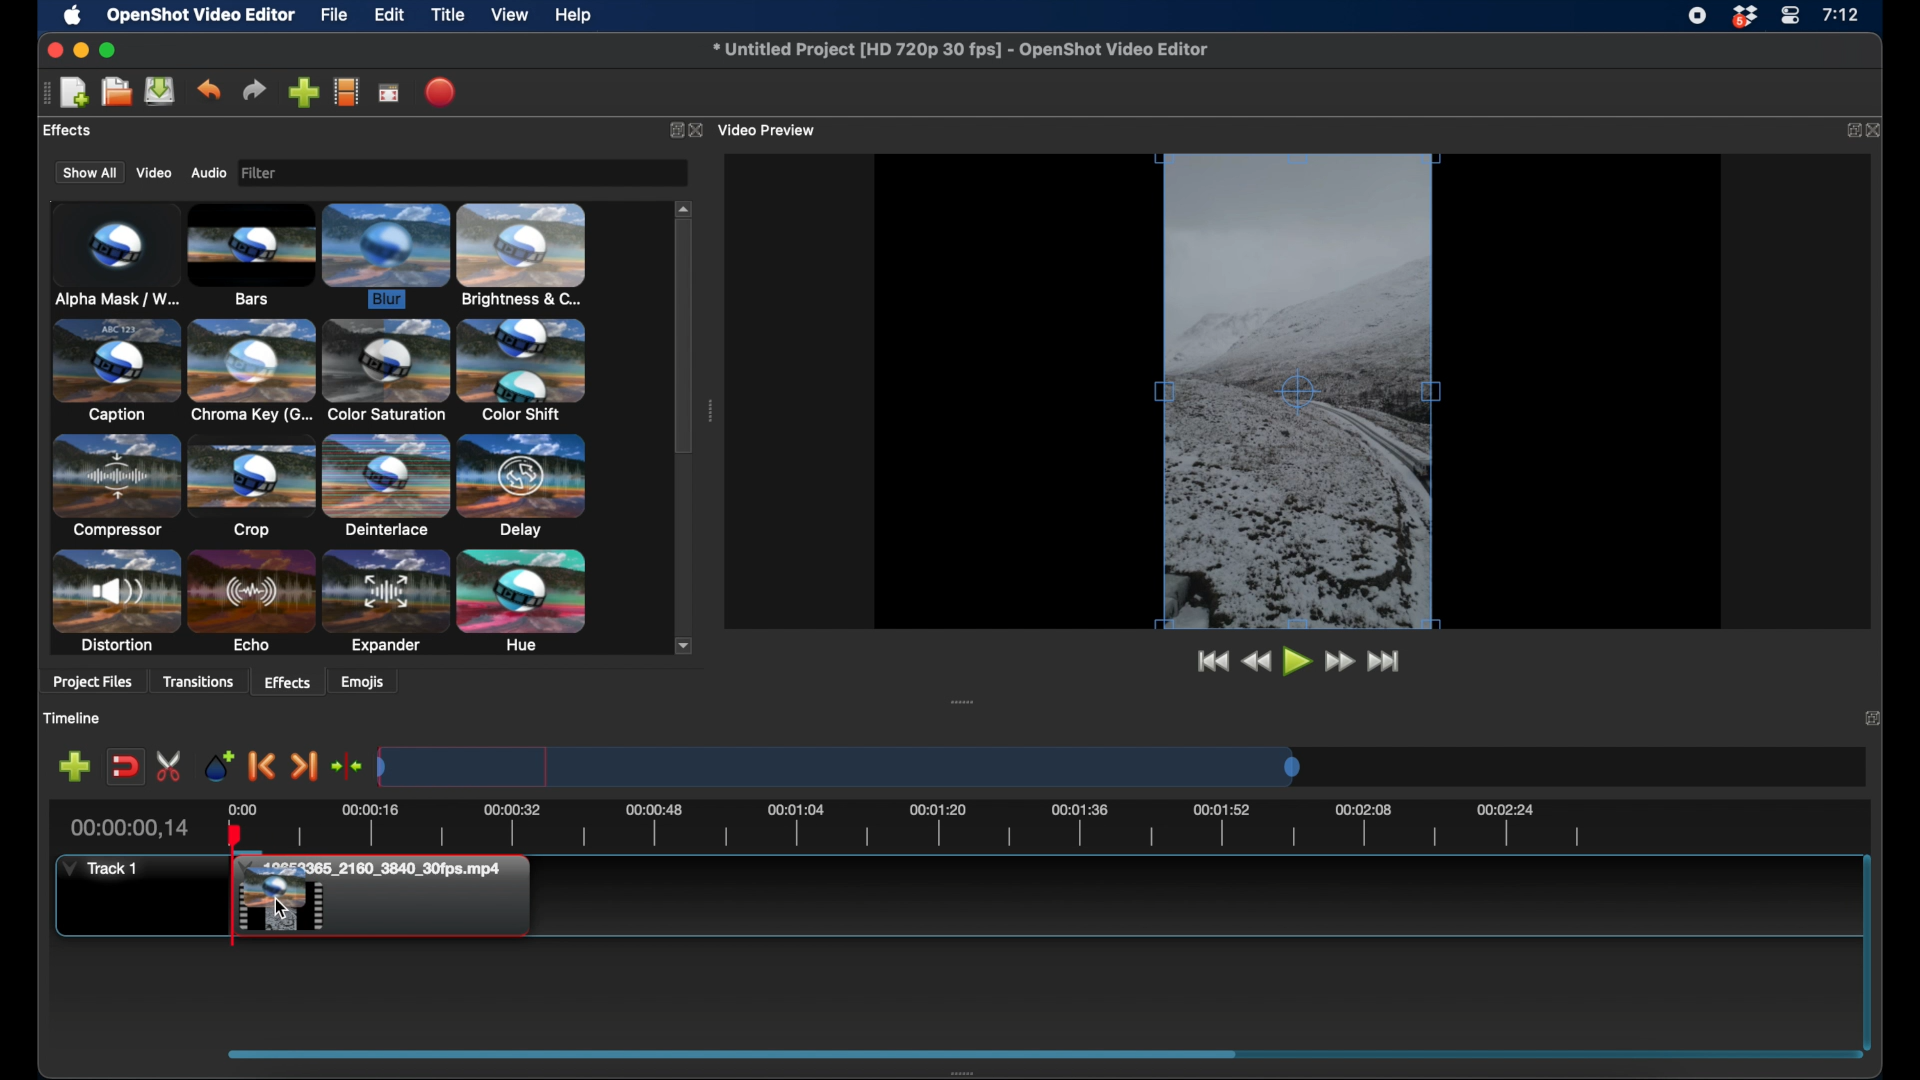  I want to click on video preview, so click(773, 129).